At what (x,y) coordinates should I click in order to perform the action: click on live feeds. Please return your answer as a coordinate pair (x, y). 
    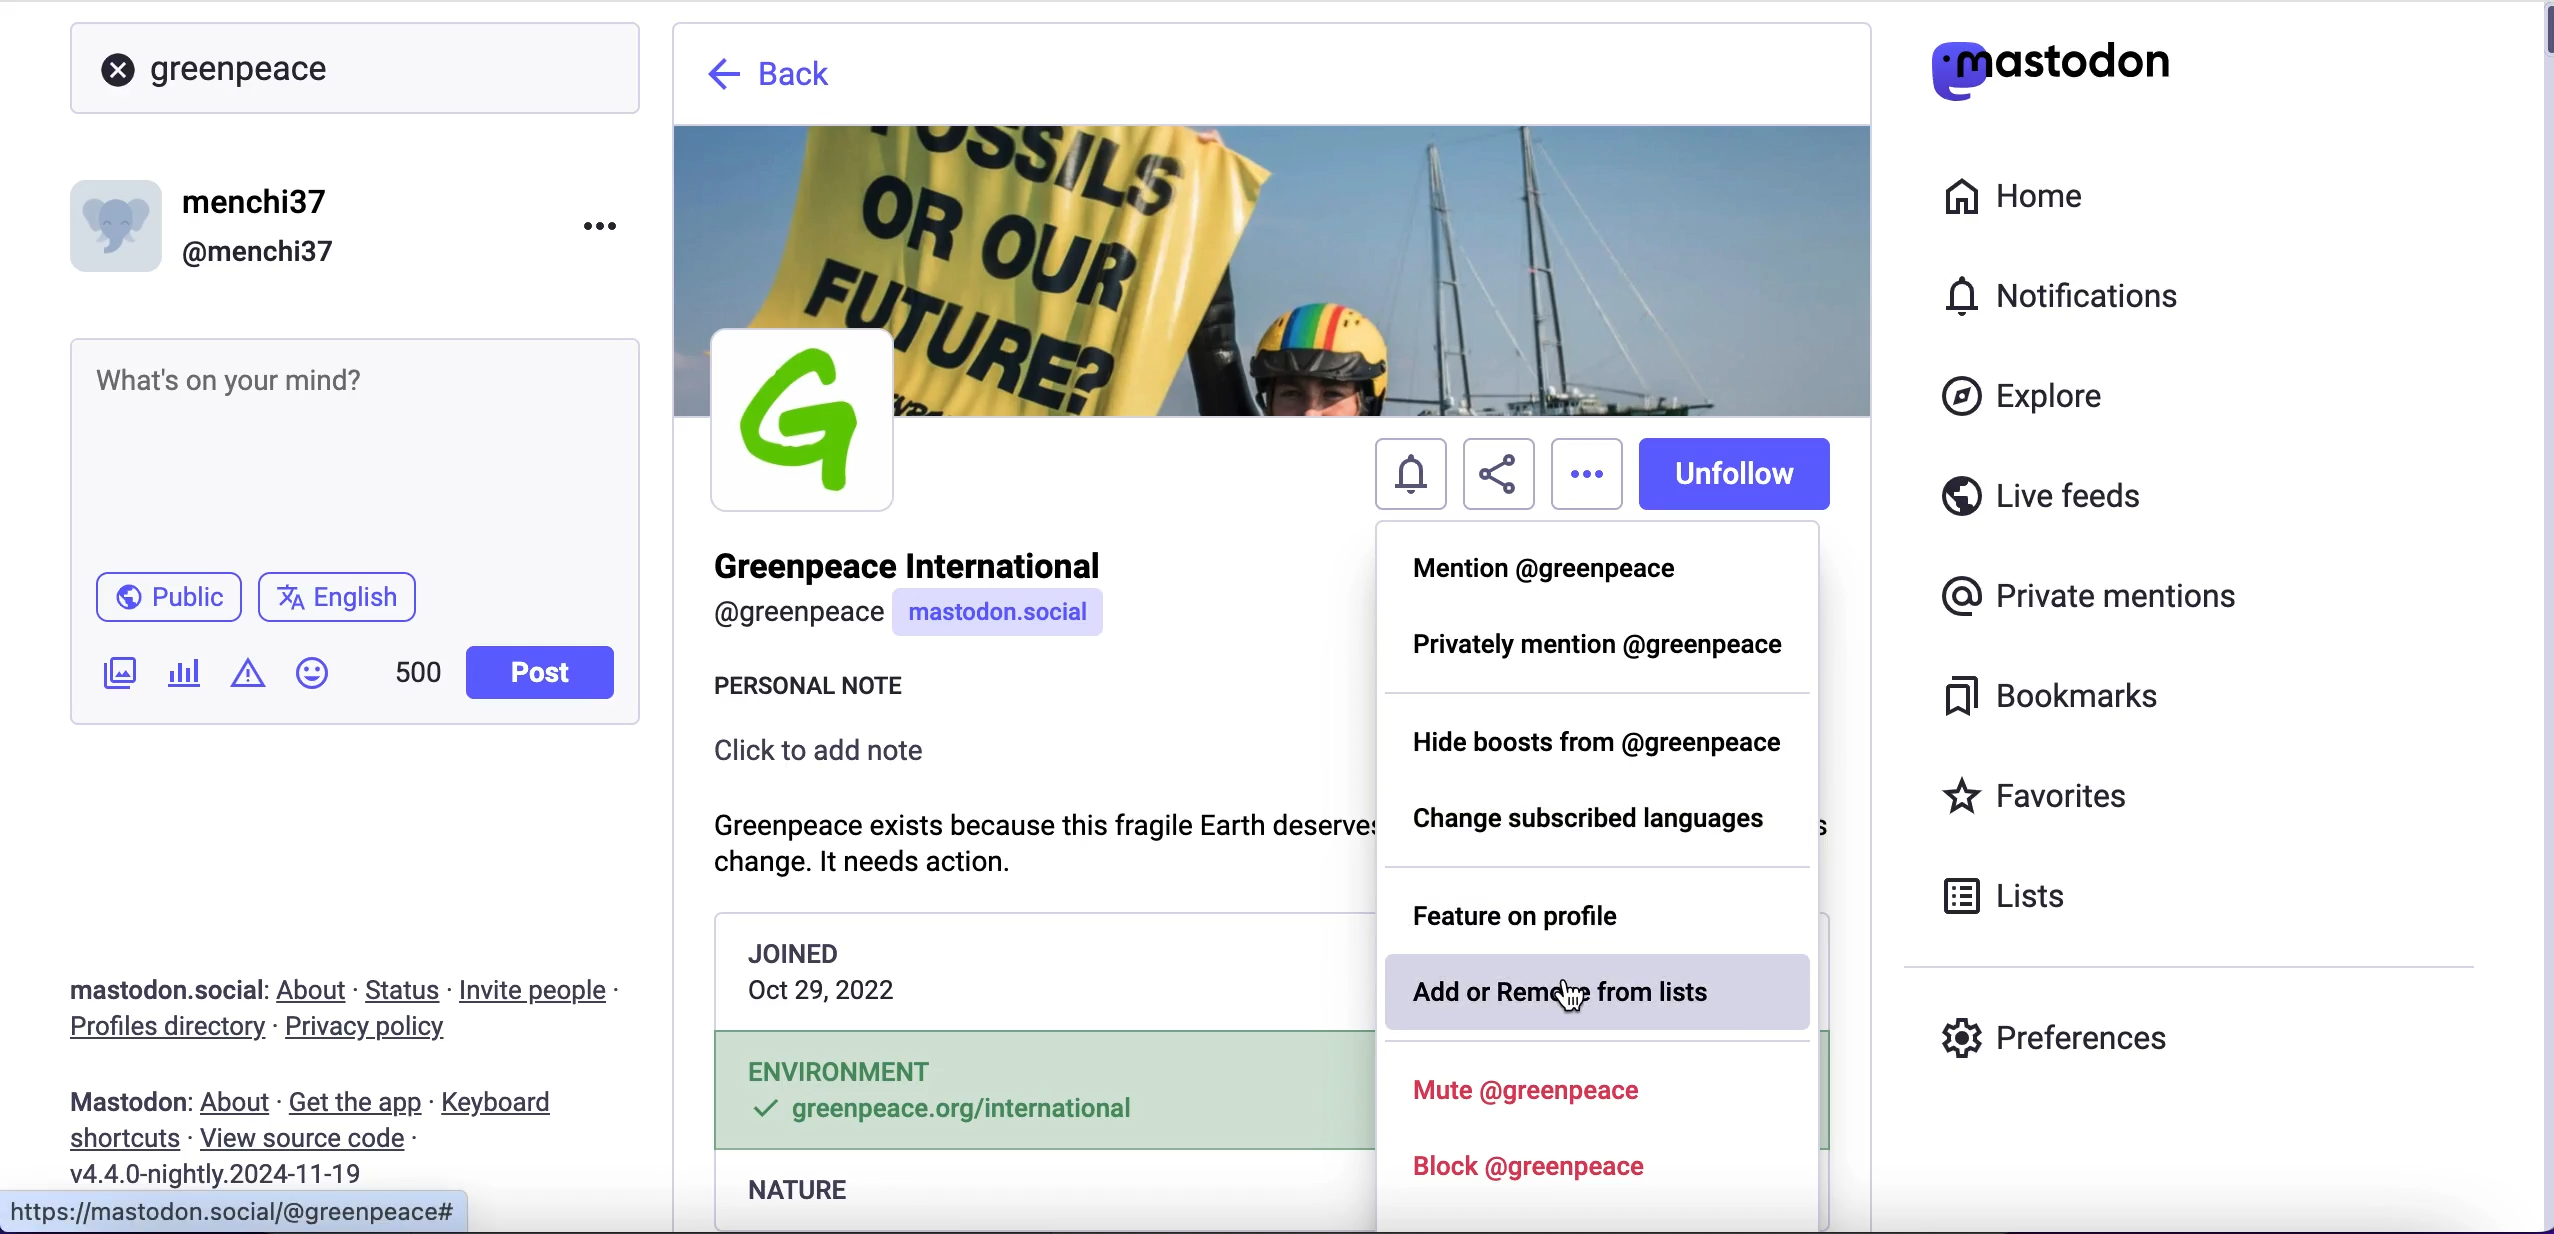
    Looking at the image, I should click on (2043, 503).